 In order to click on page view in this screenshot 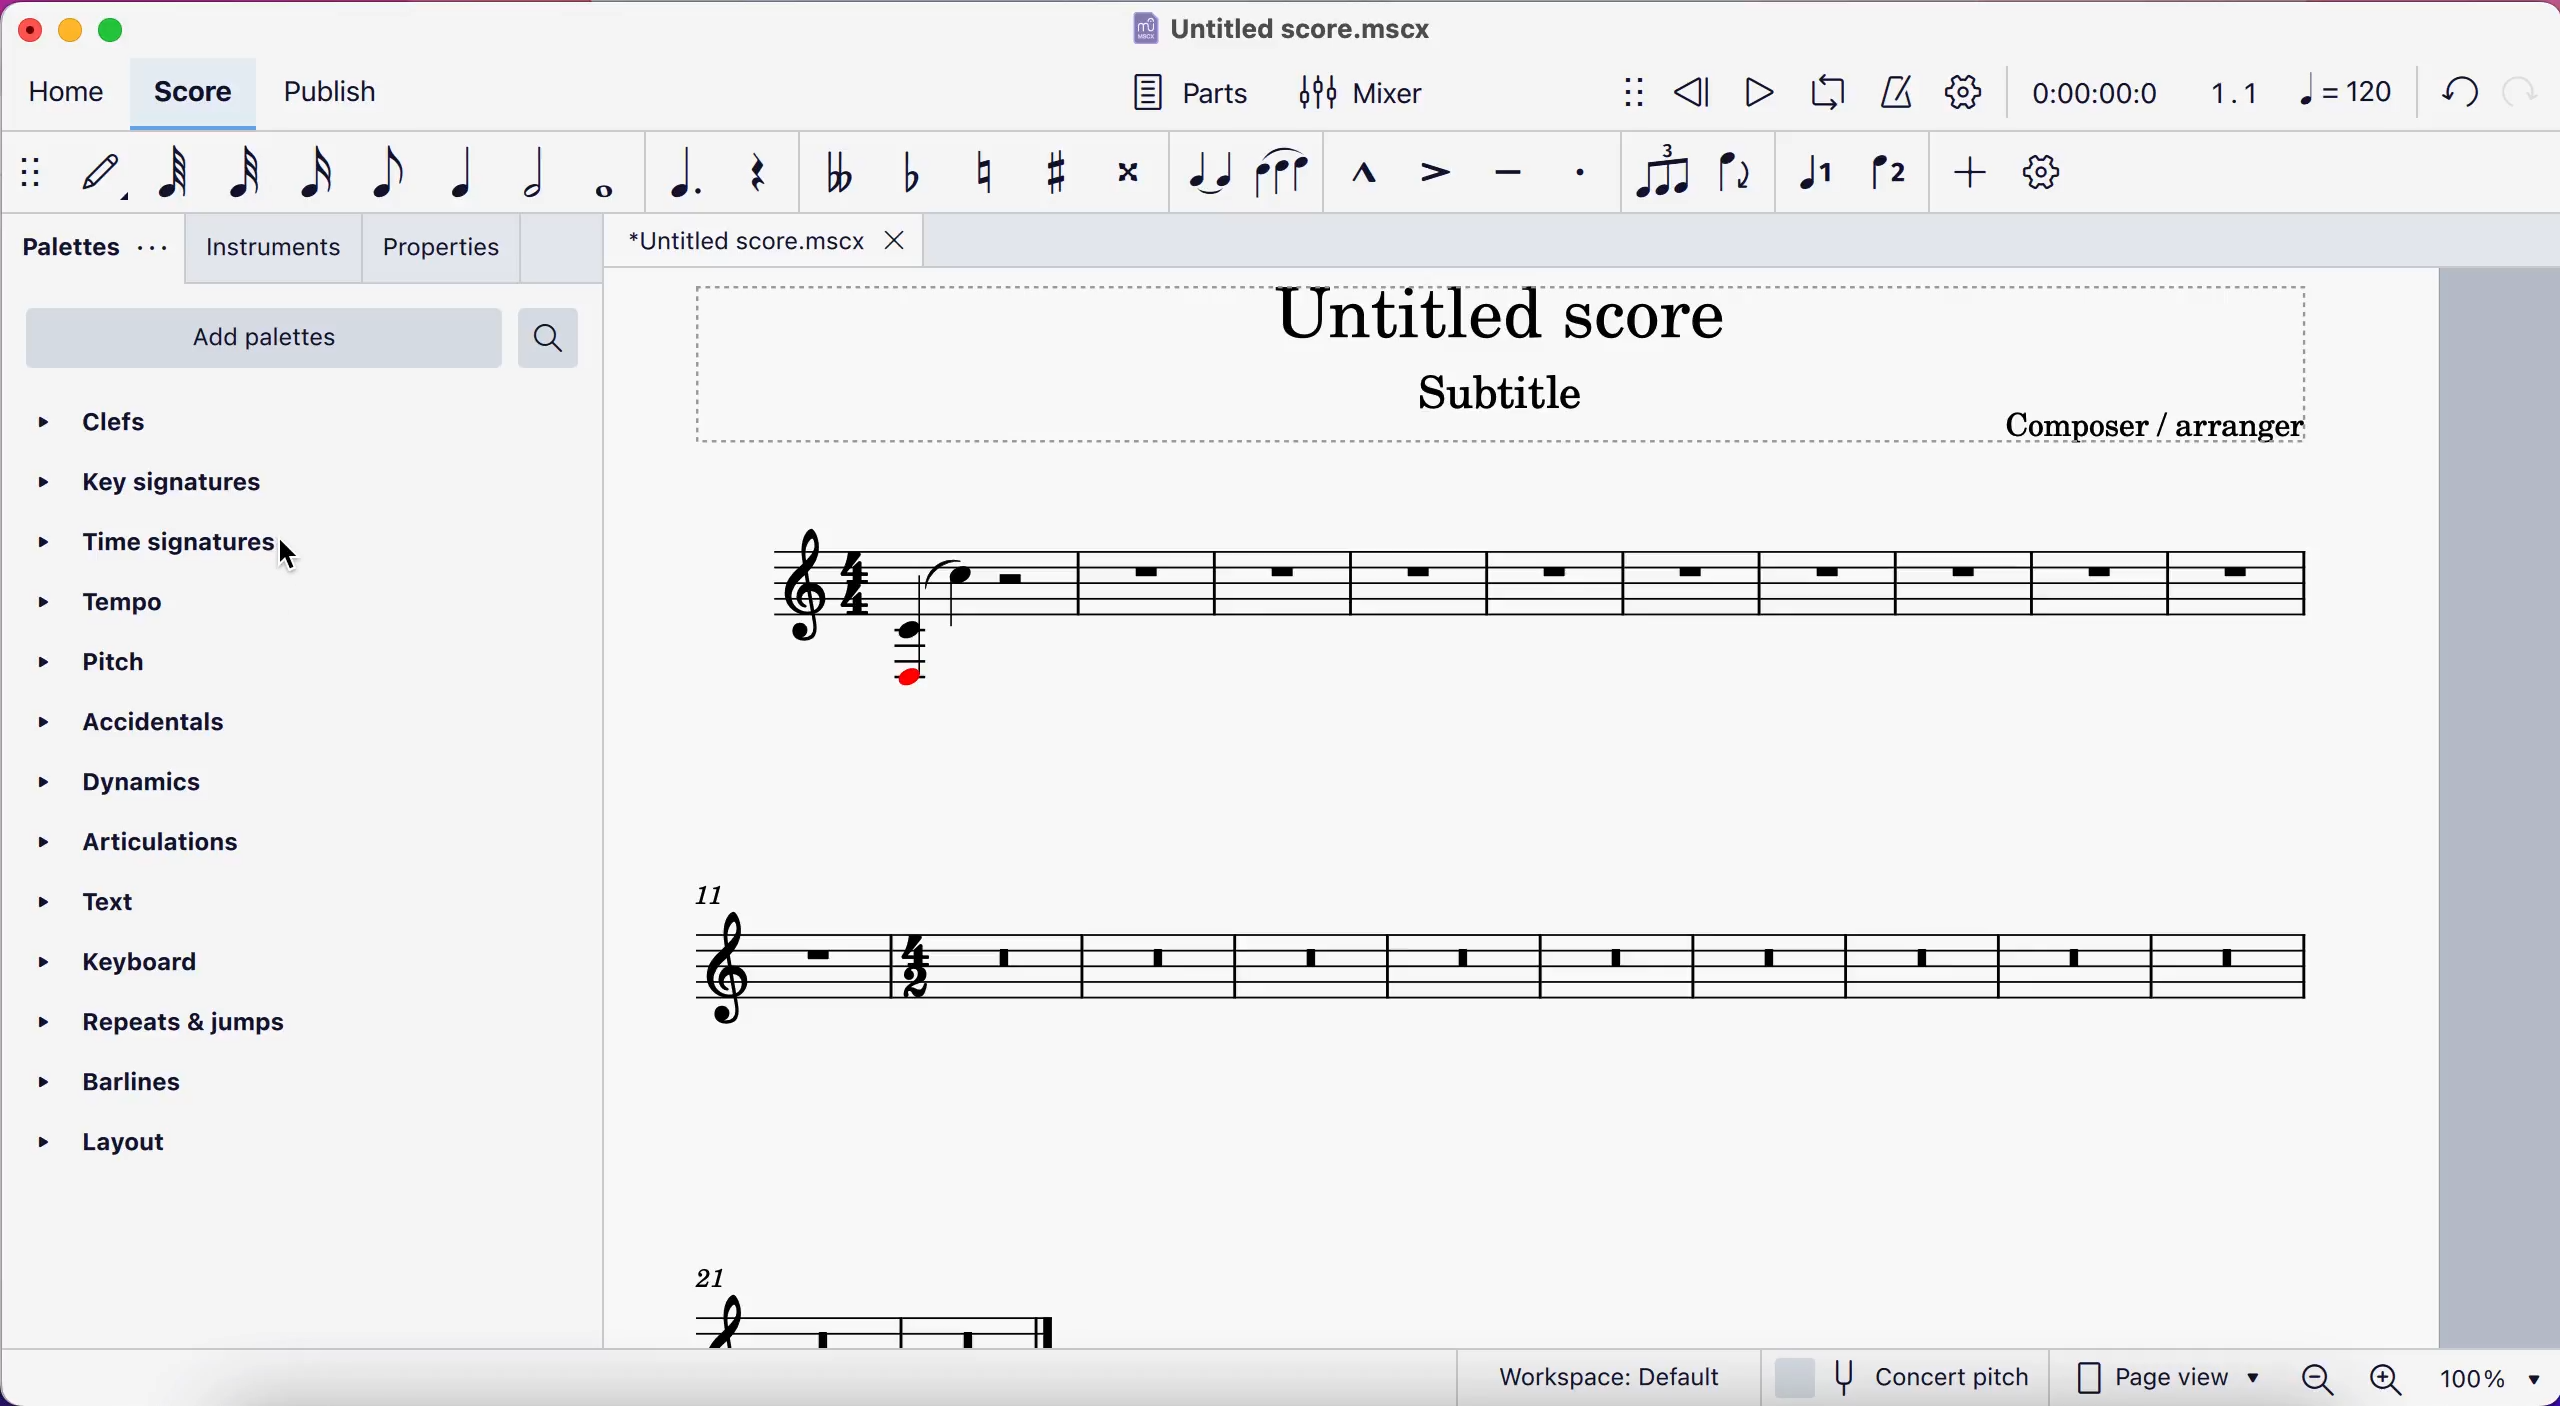, I will do `click(2163, 1378)`.